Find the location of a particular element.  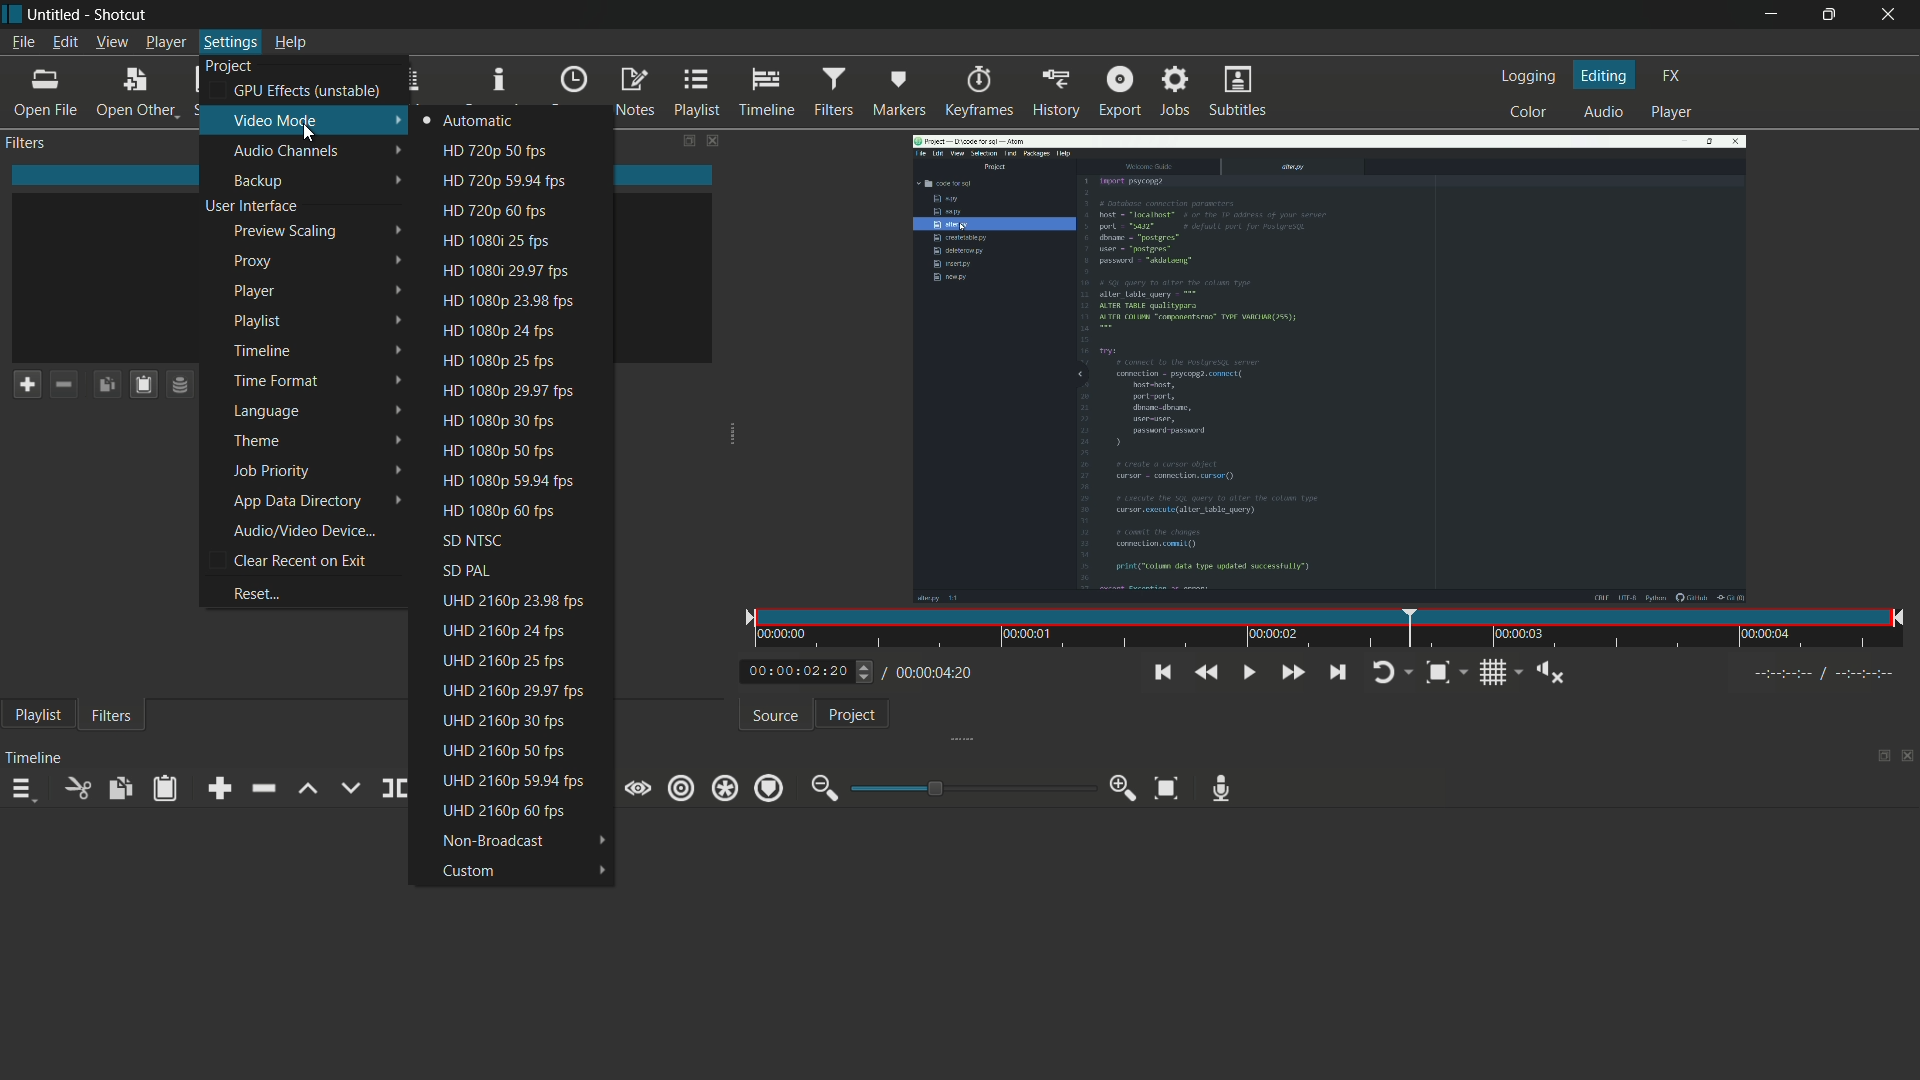

uhd 2160p 24 fps is located at coordinates (518, 631).